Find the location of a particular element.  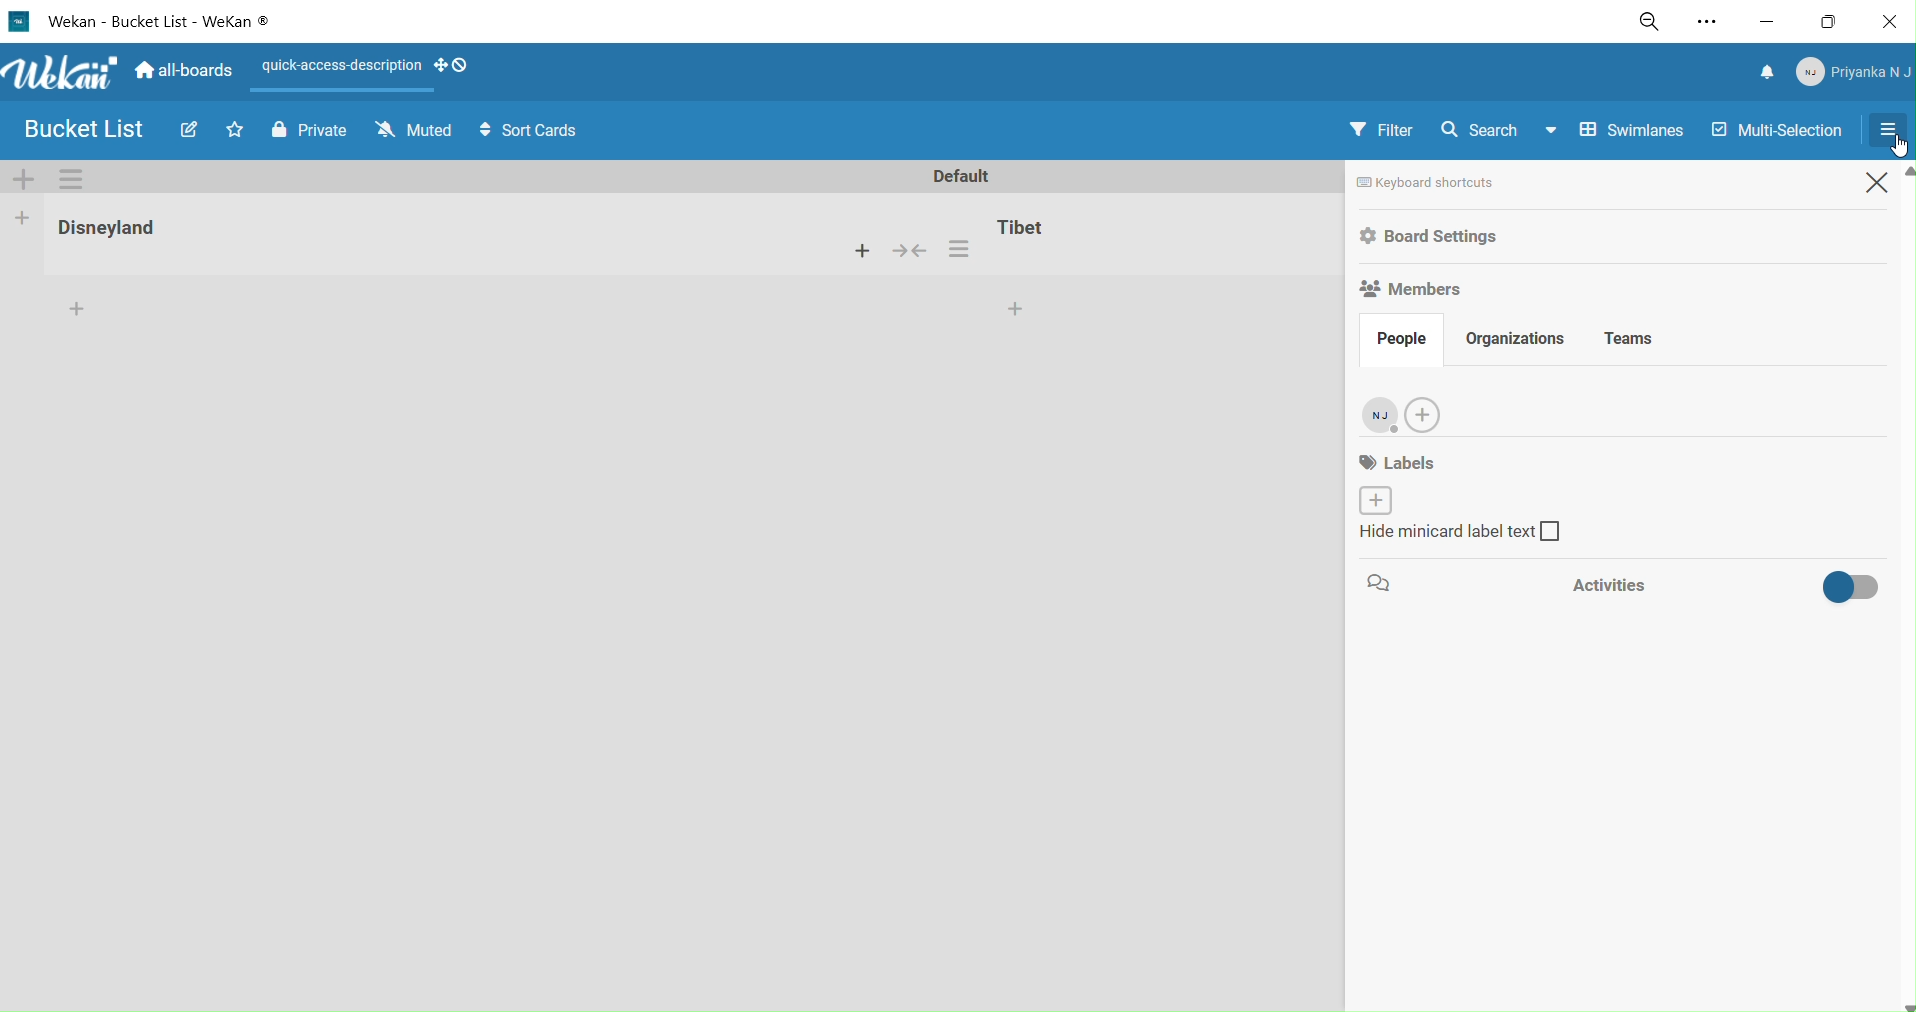

close is located at coordinates (1894, 23).